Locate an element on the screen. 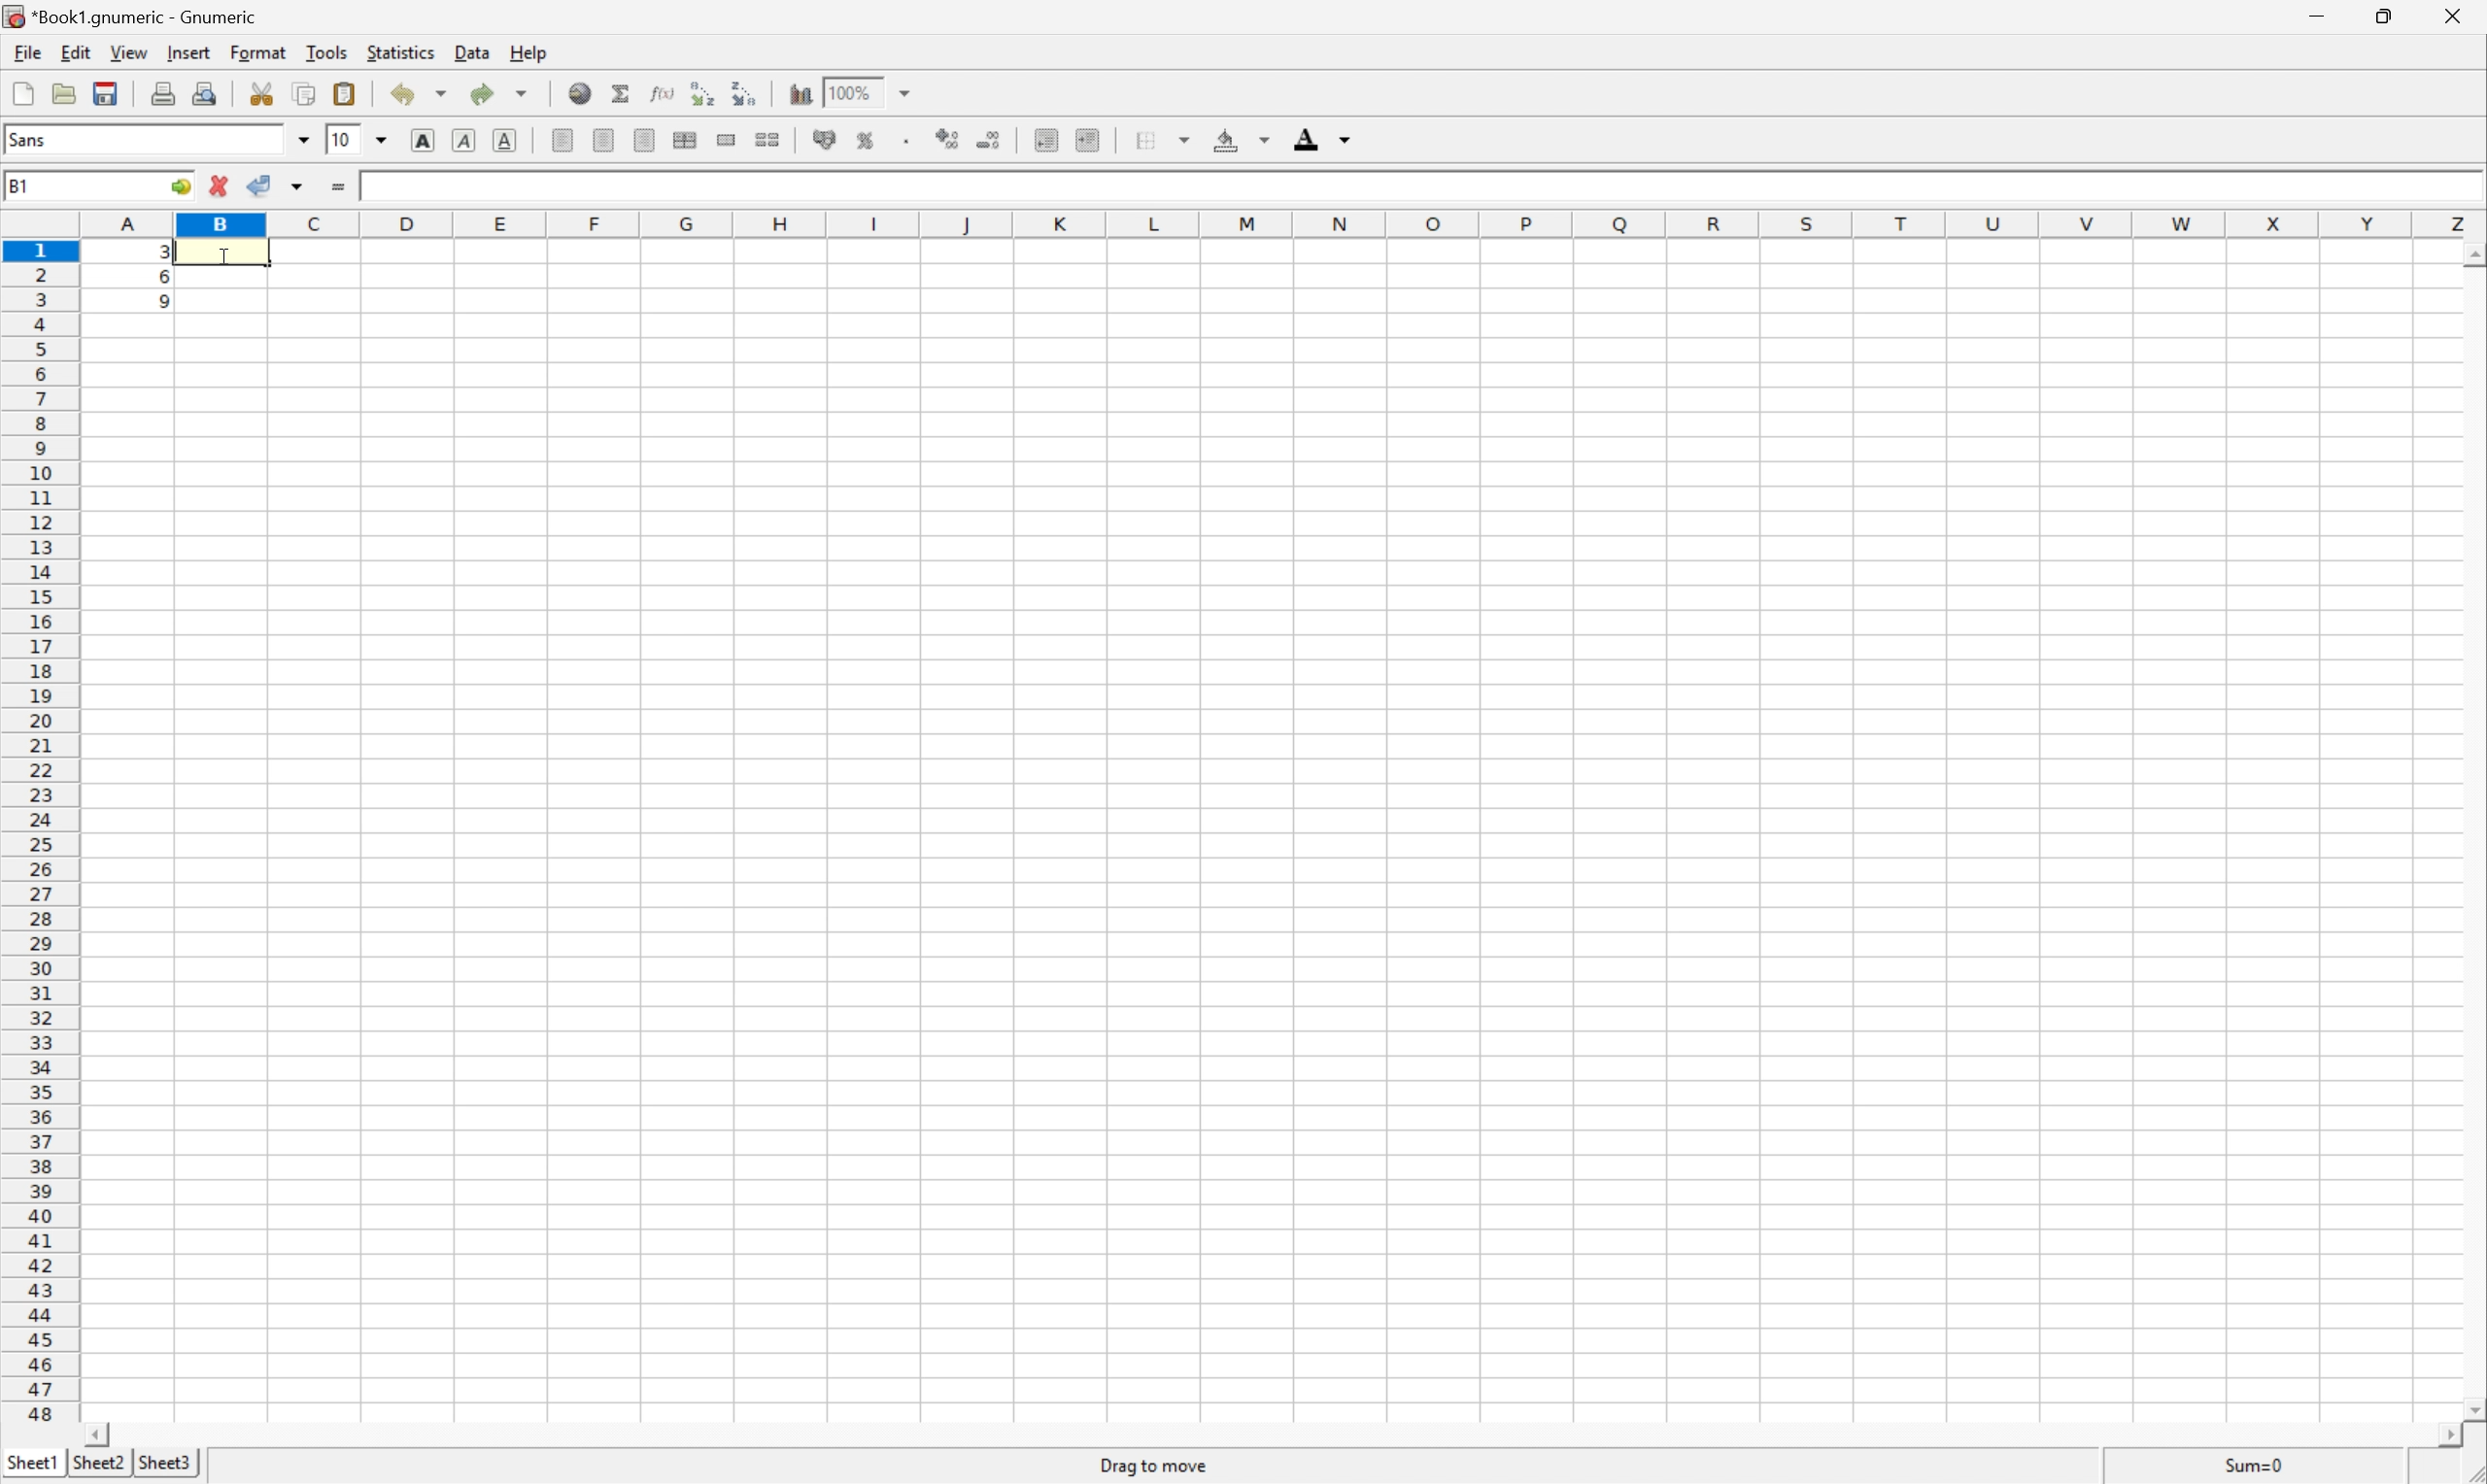  Undo is located at coordinates (420, 91).